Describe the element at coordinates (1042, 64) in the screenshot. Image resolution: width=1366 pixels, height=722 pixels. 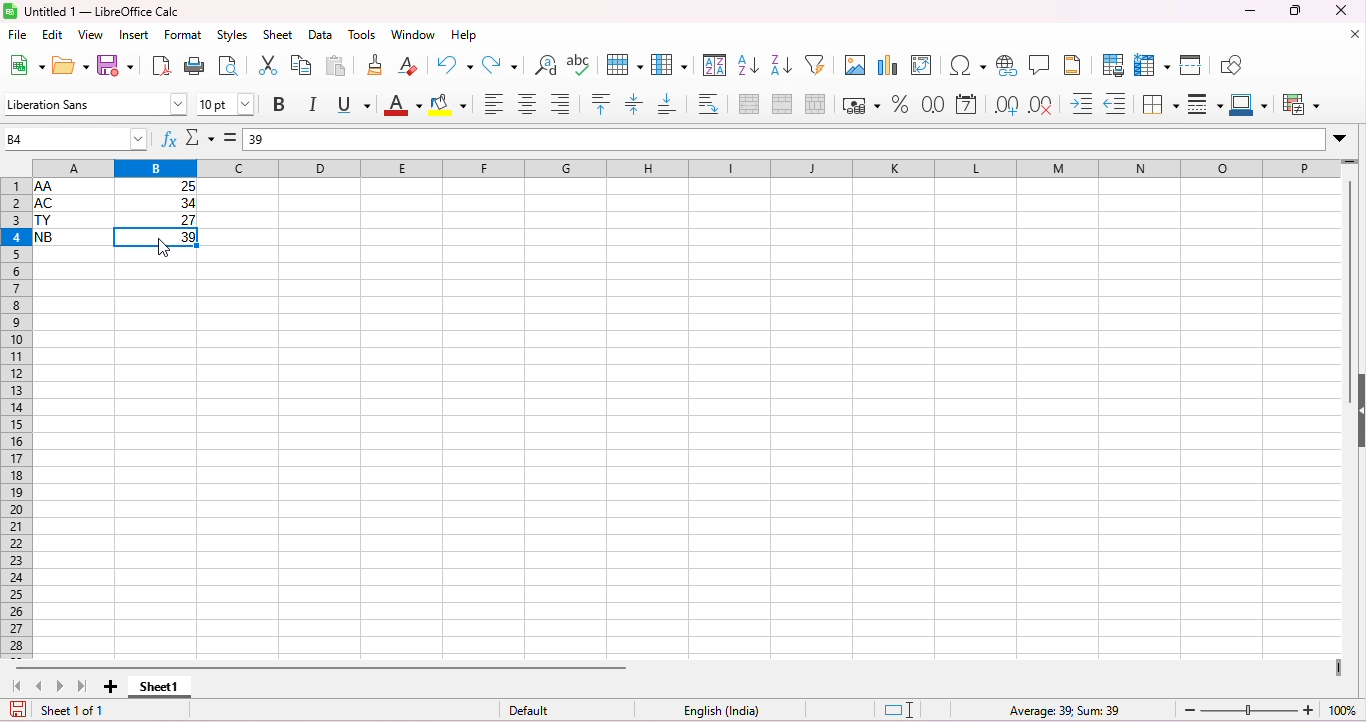
I see `insert comment` at that location.